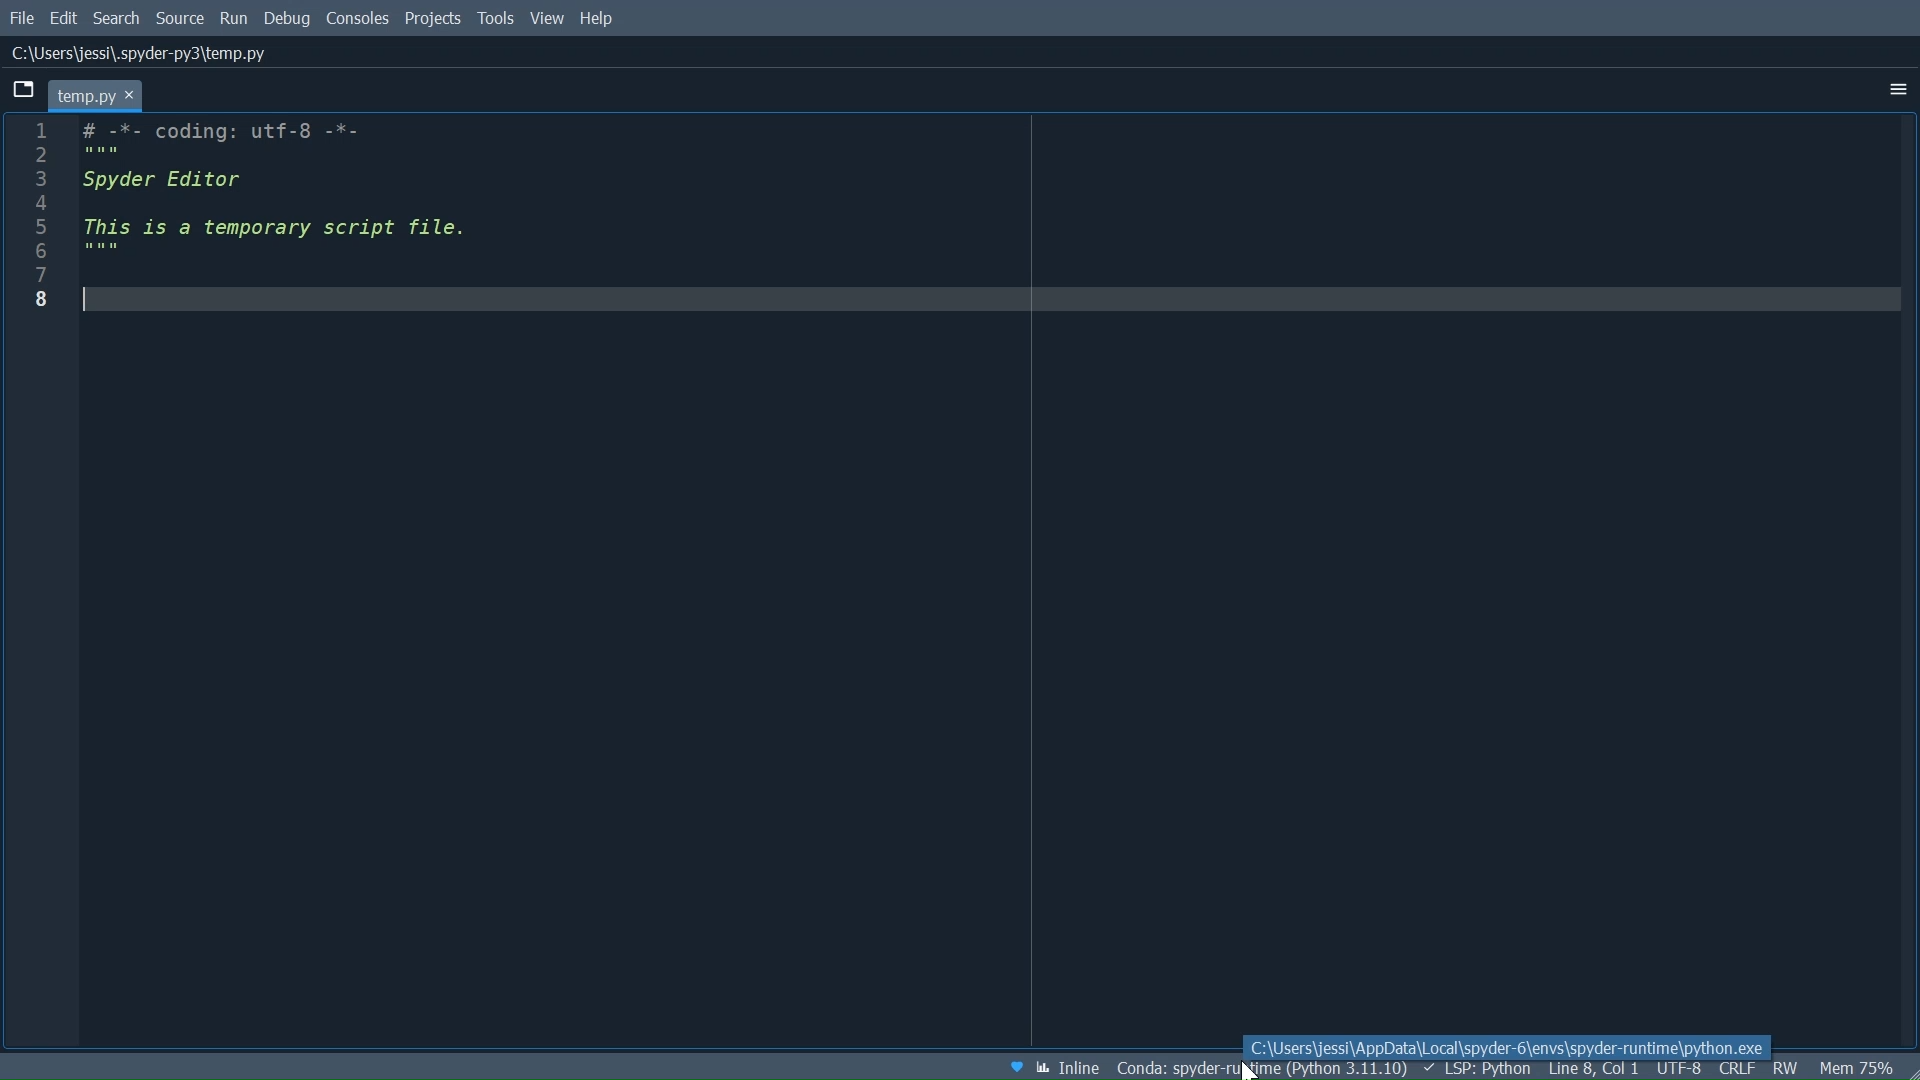 The height and width of the screenshot is (1080, 1920). What do you see at coordinates (94, 96) in the screenshot?
I see `Current tab` at bounding box center [94, 96].